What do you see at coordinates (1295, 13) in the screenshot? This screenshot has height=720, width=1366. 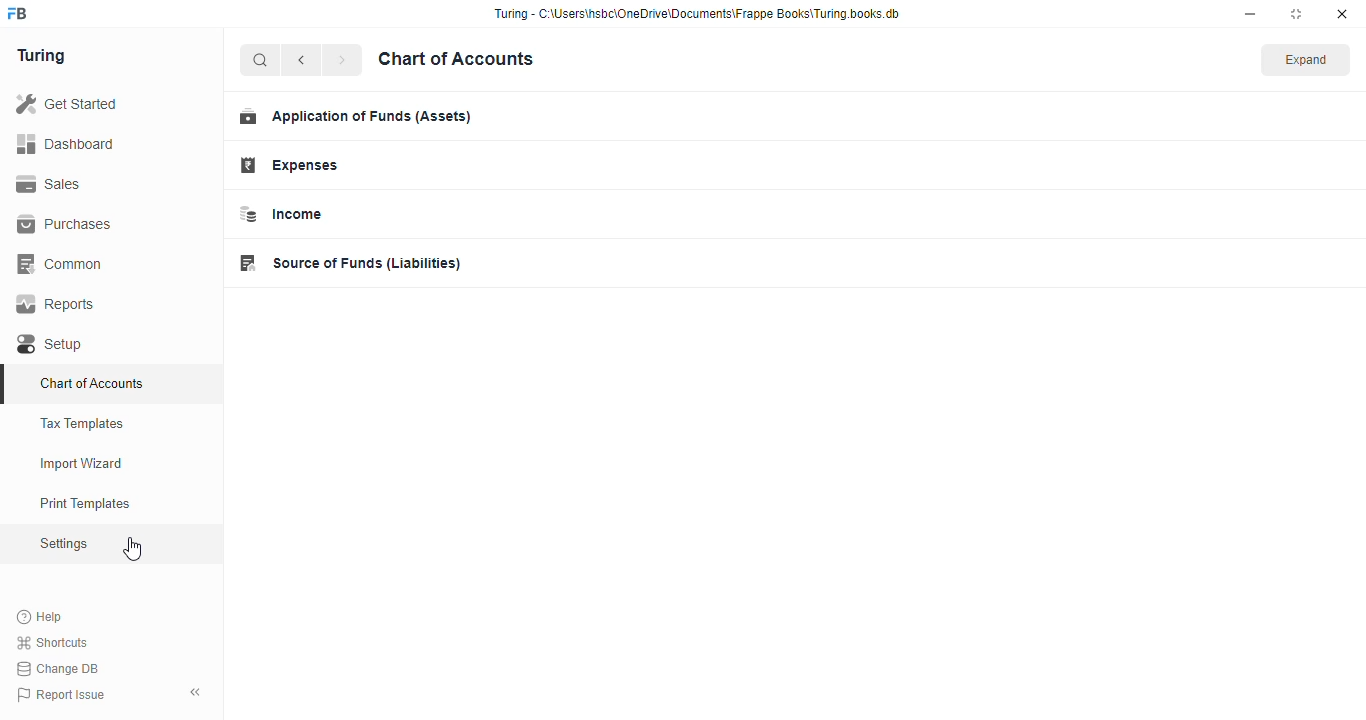 I see `toggle maximize` at bounding box center [1295, 13].